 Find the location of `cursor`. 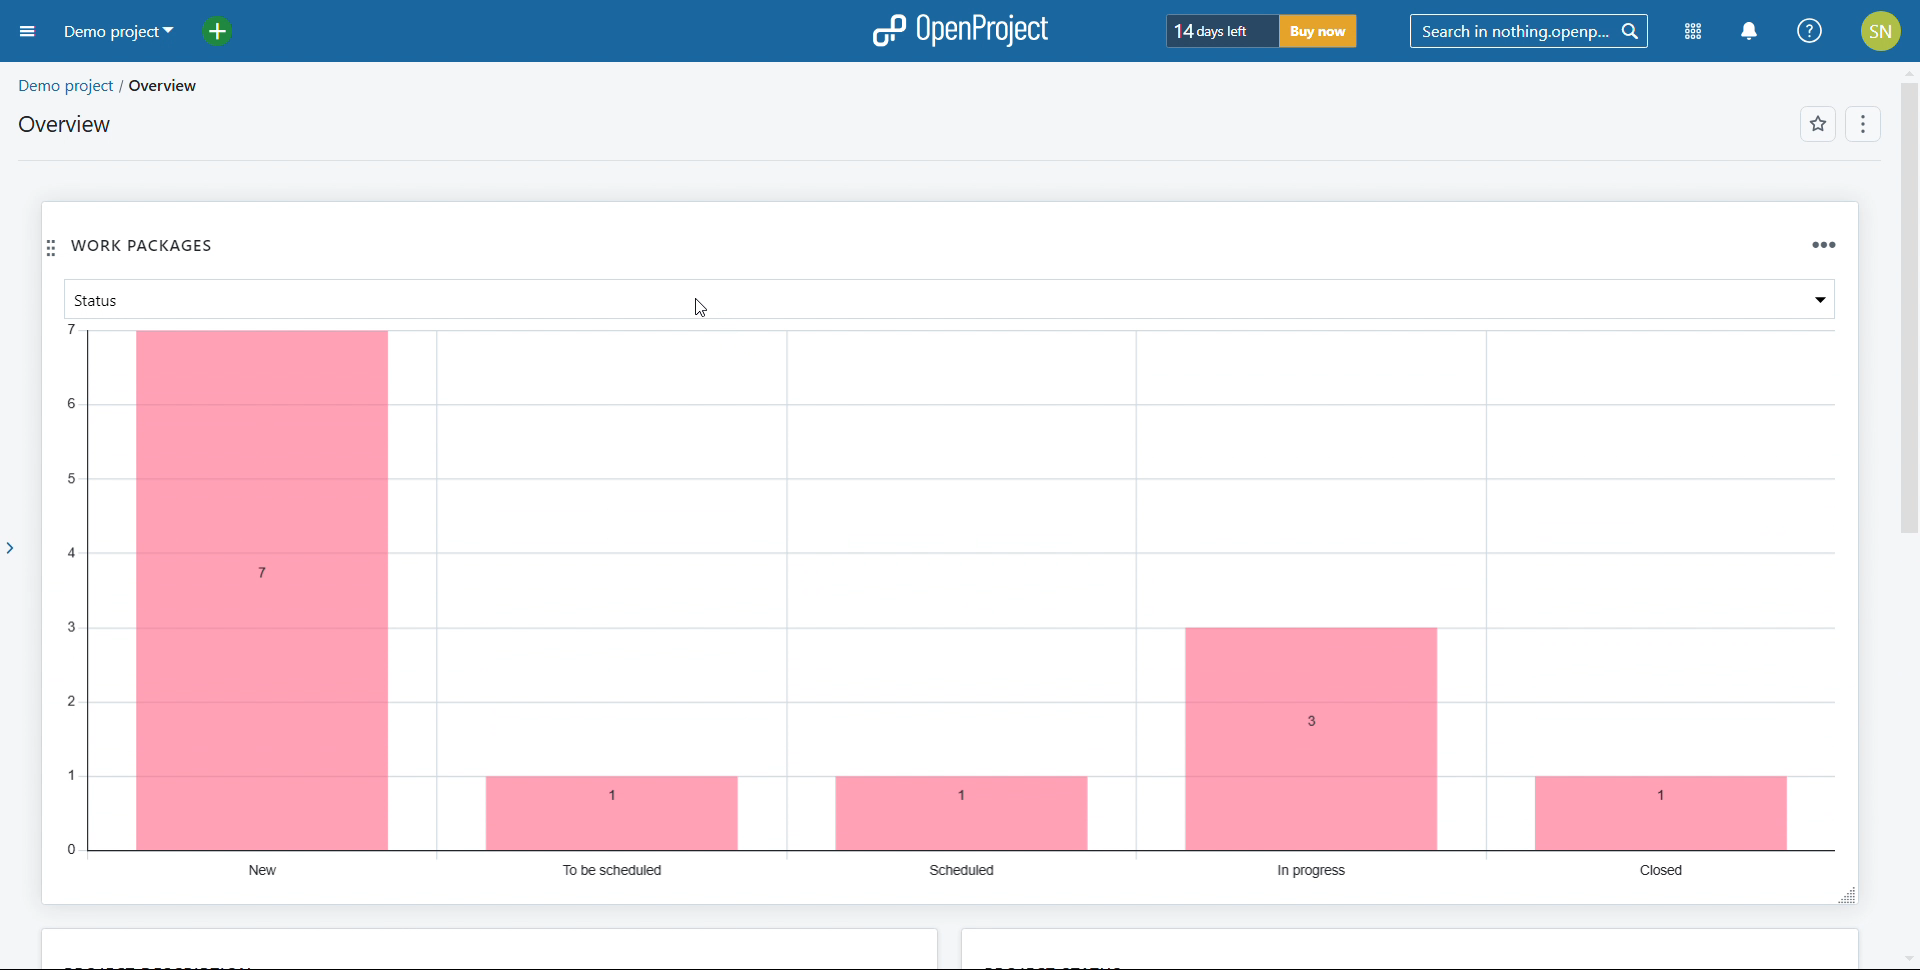

cursor is located at coordinates (698, 308).